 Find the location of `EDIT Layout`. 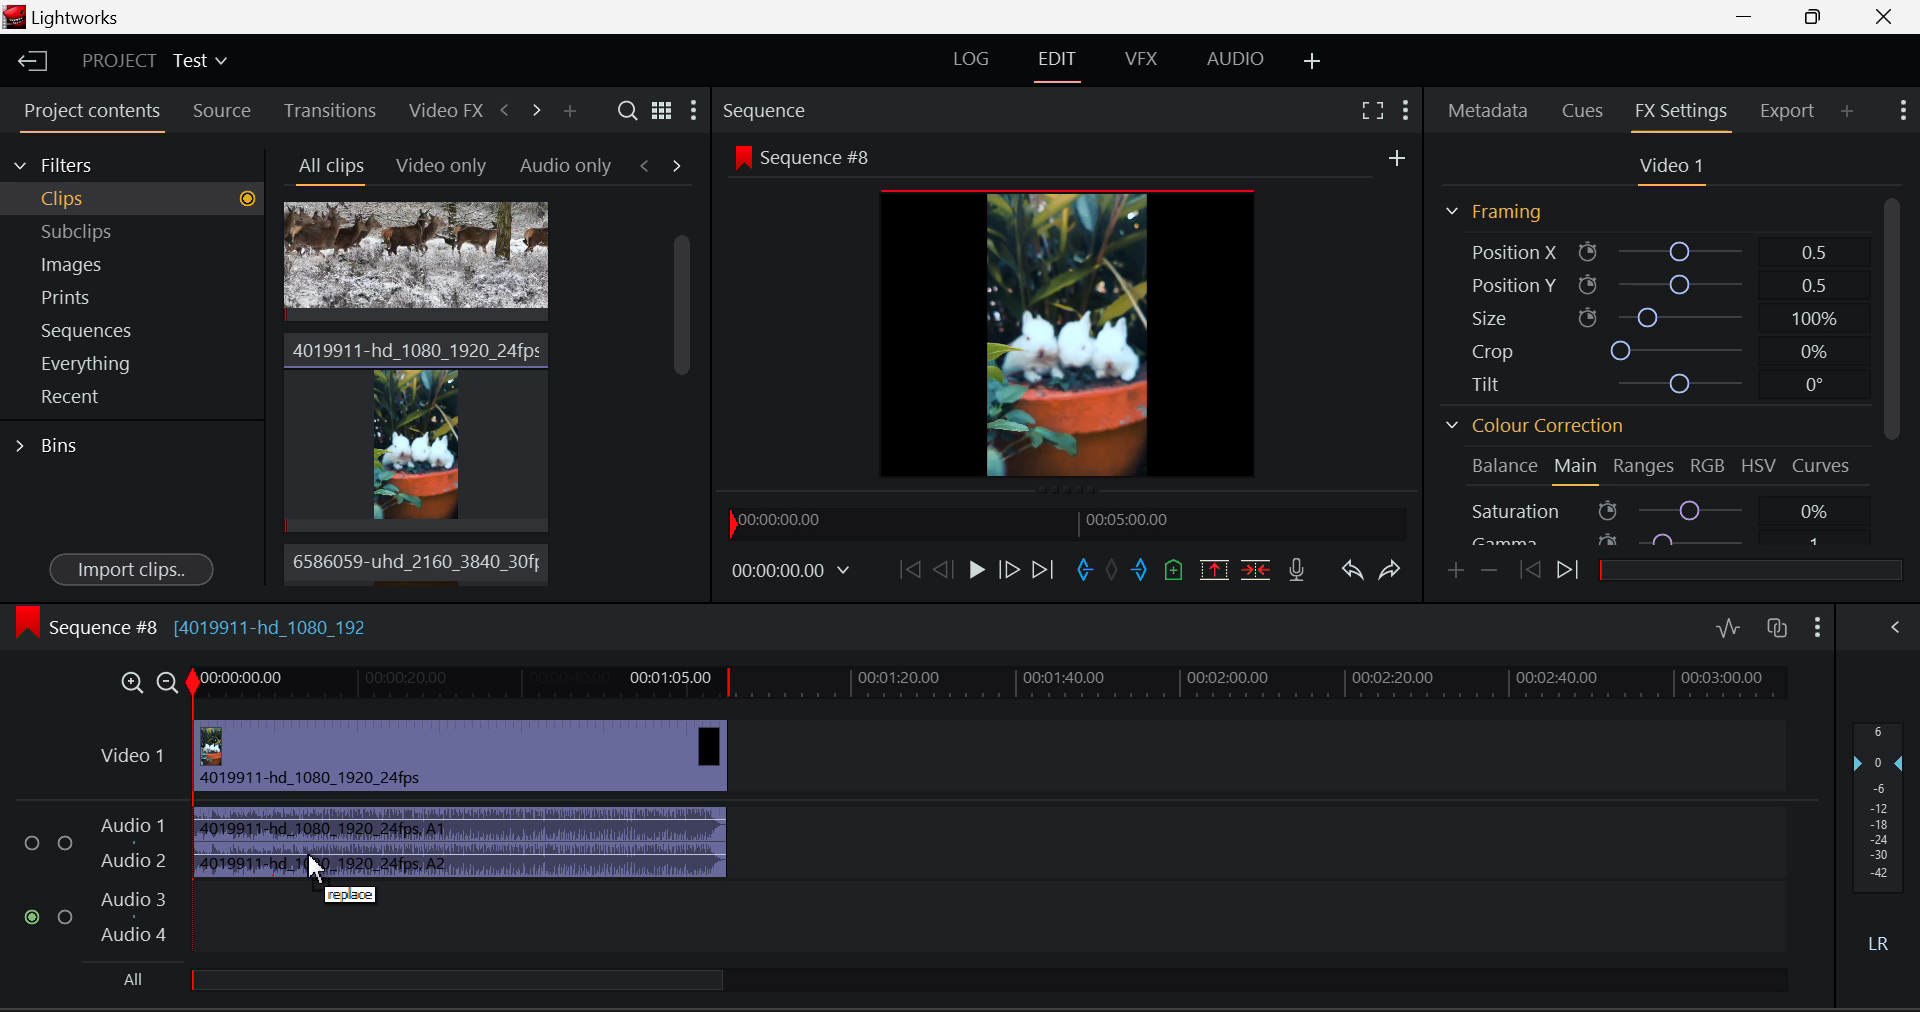

EDIT Layout is located at coordinates (1058, 62).